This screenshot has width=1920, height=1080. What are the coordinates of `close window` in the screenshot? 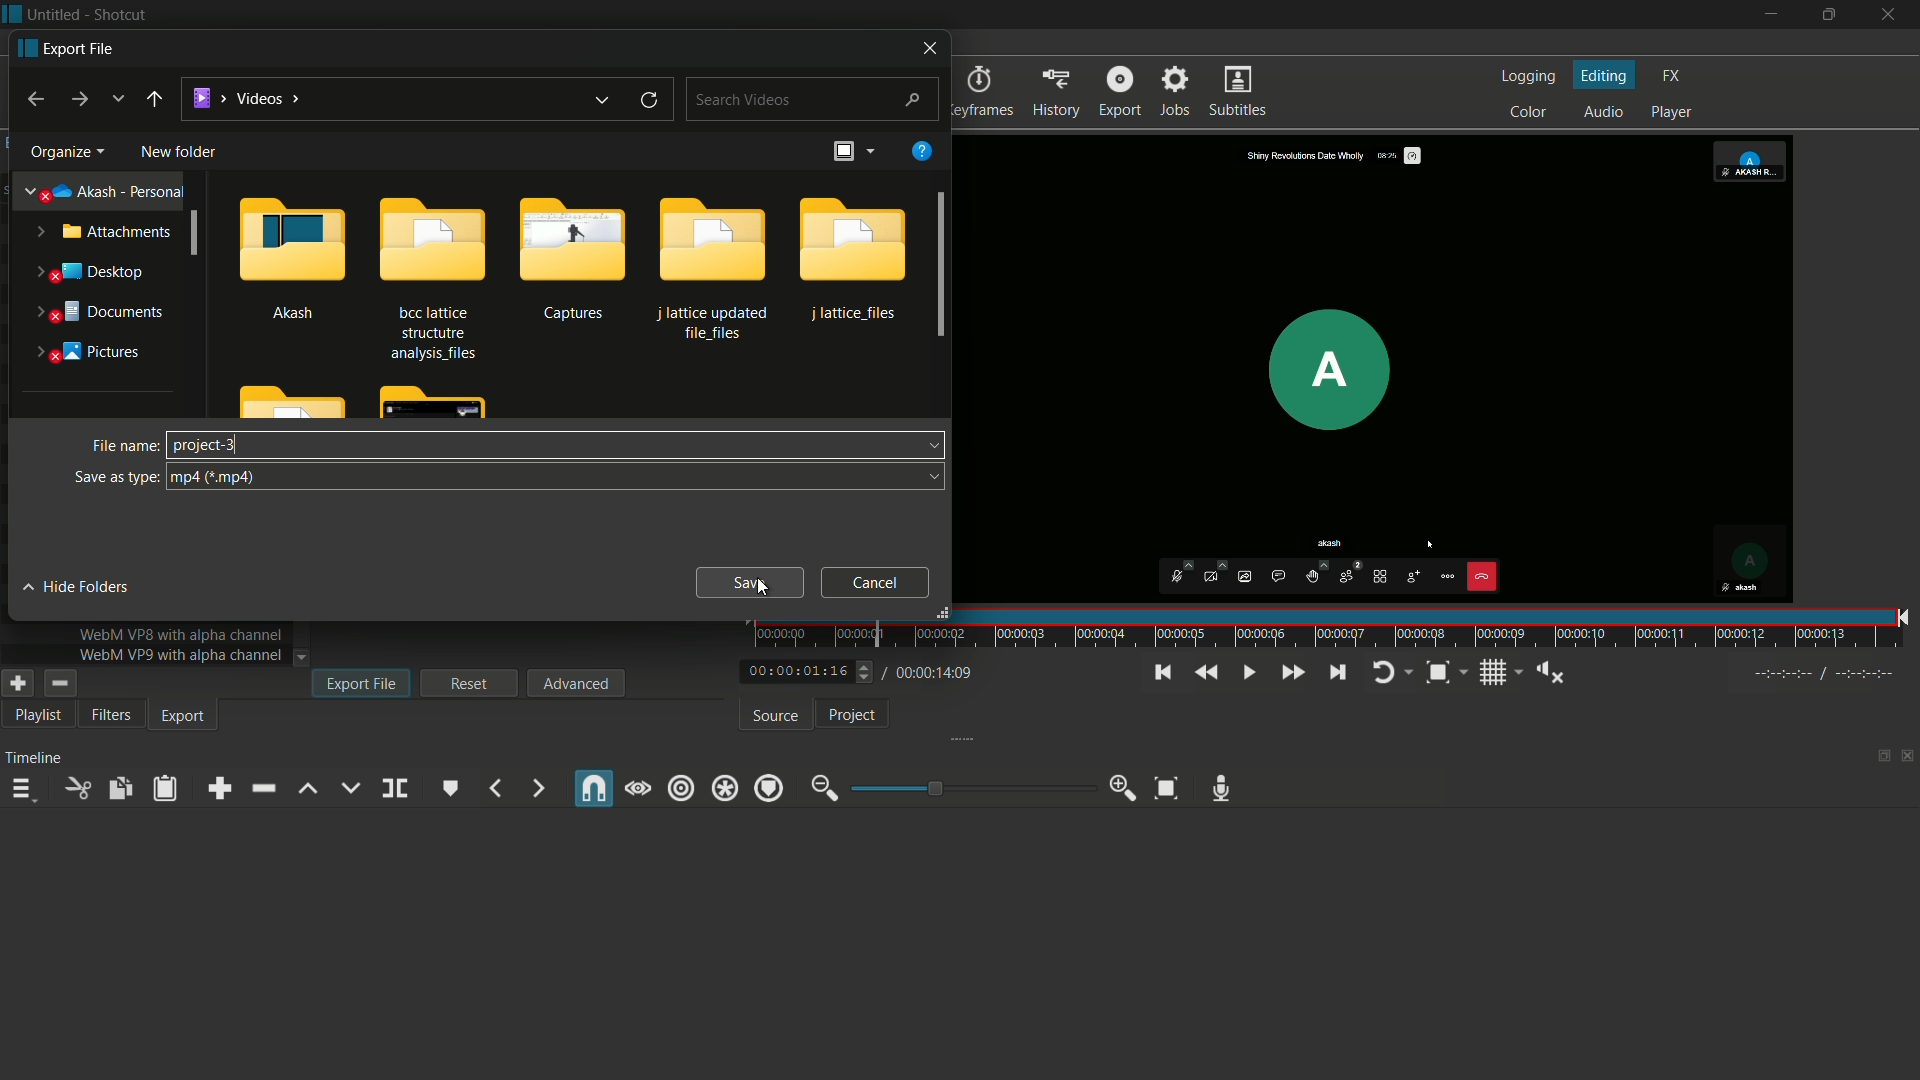 It's located at (927, 48).